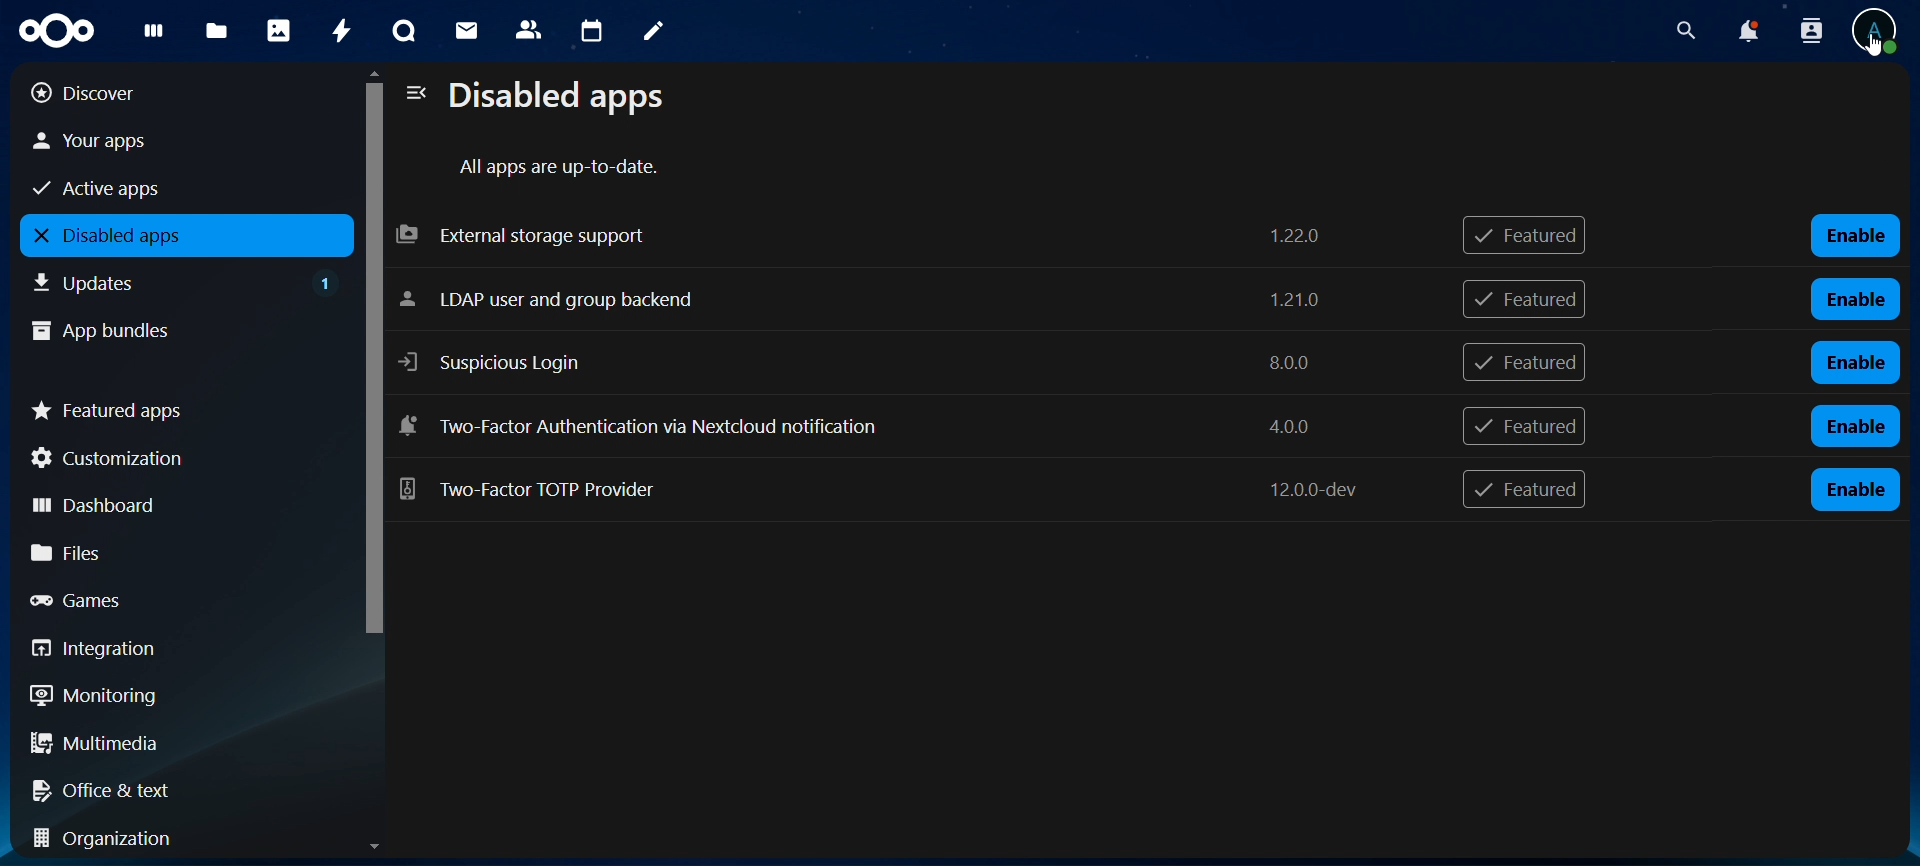 This screenshot has width=1920, height=866. Describe the element at coordinates (178, 407) in the screenshot. I see `featured apps` at that location.